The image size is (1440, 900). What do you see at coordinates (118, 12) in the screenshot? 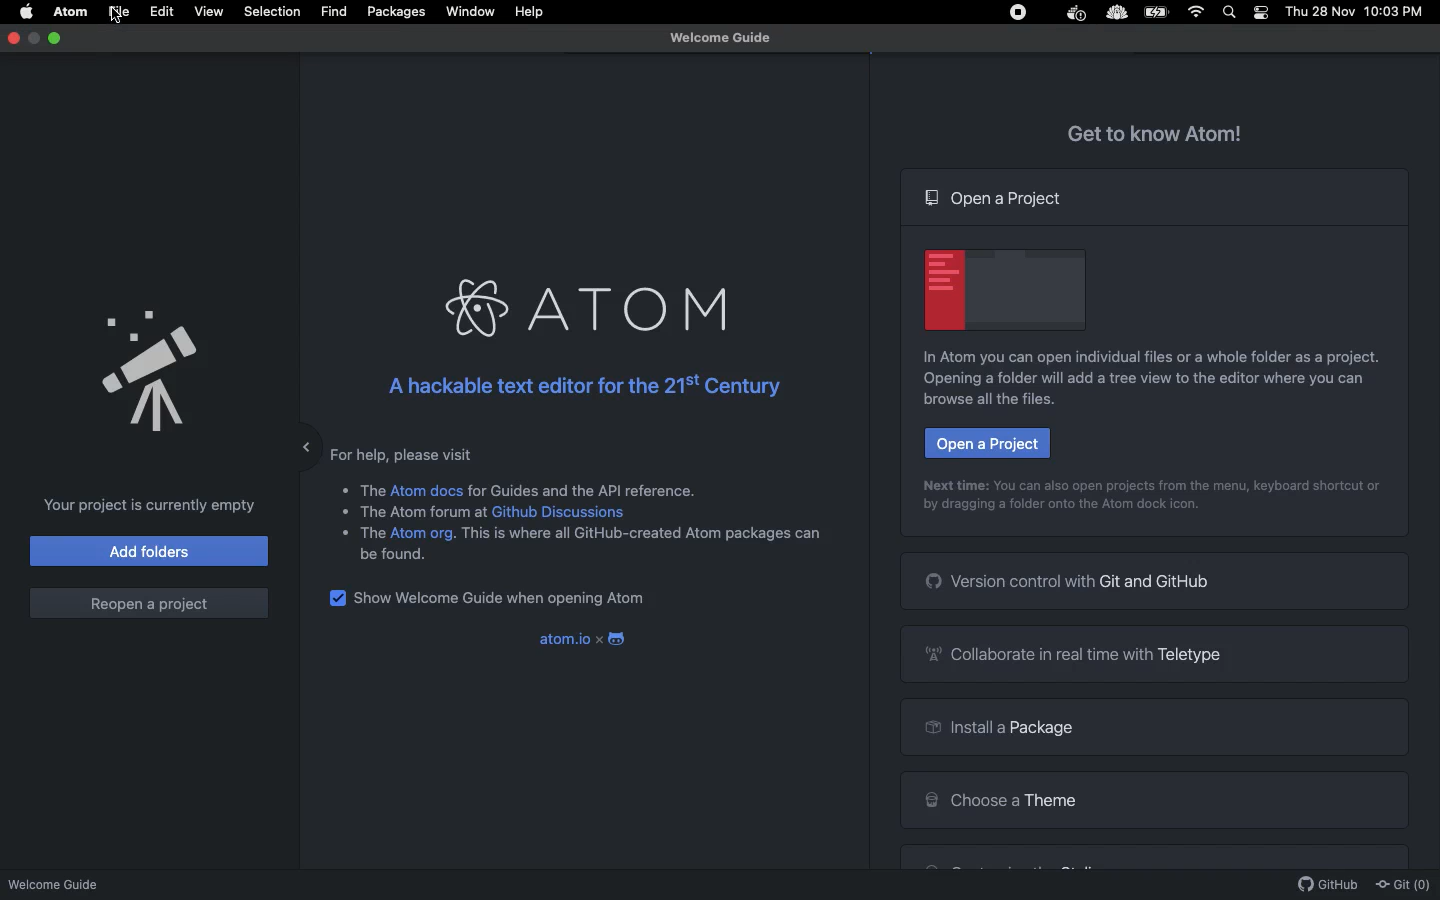
I see `File` at bounding box center [118, 12].